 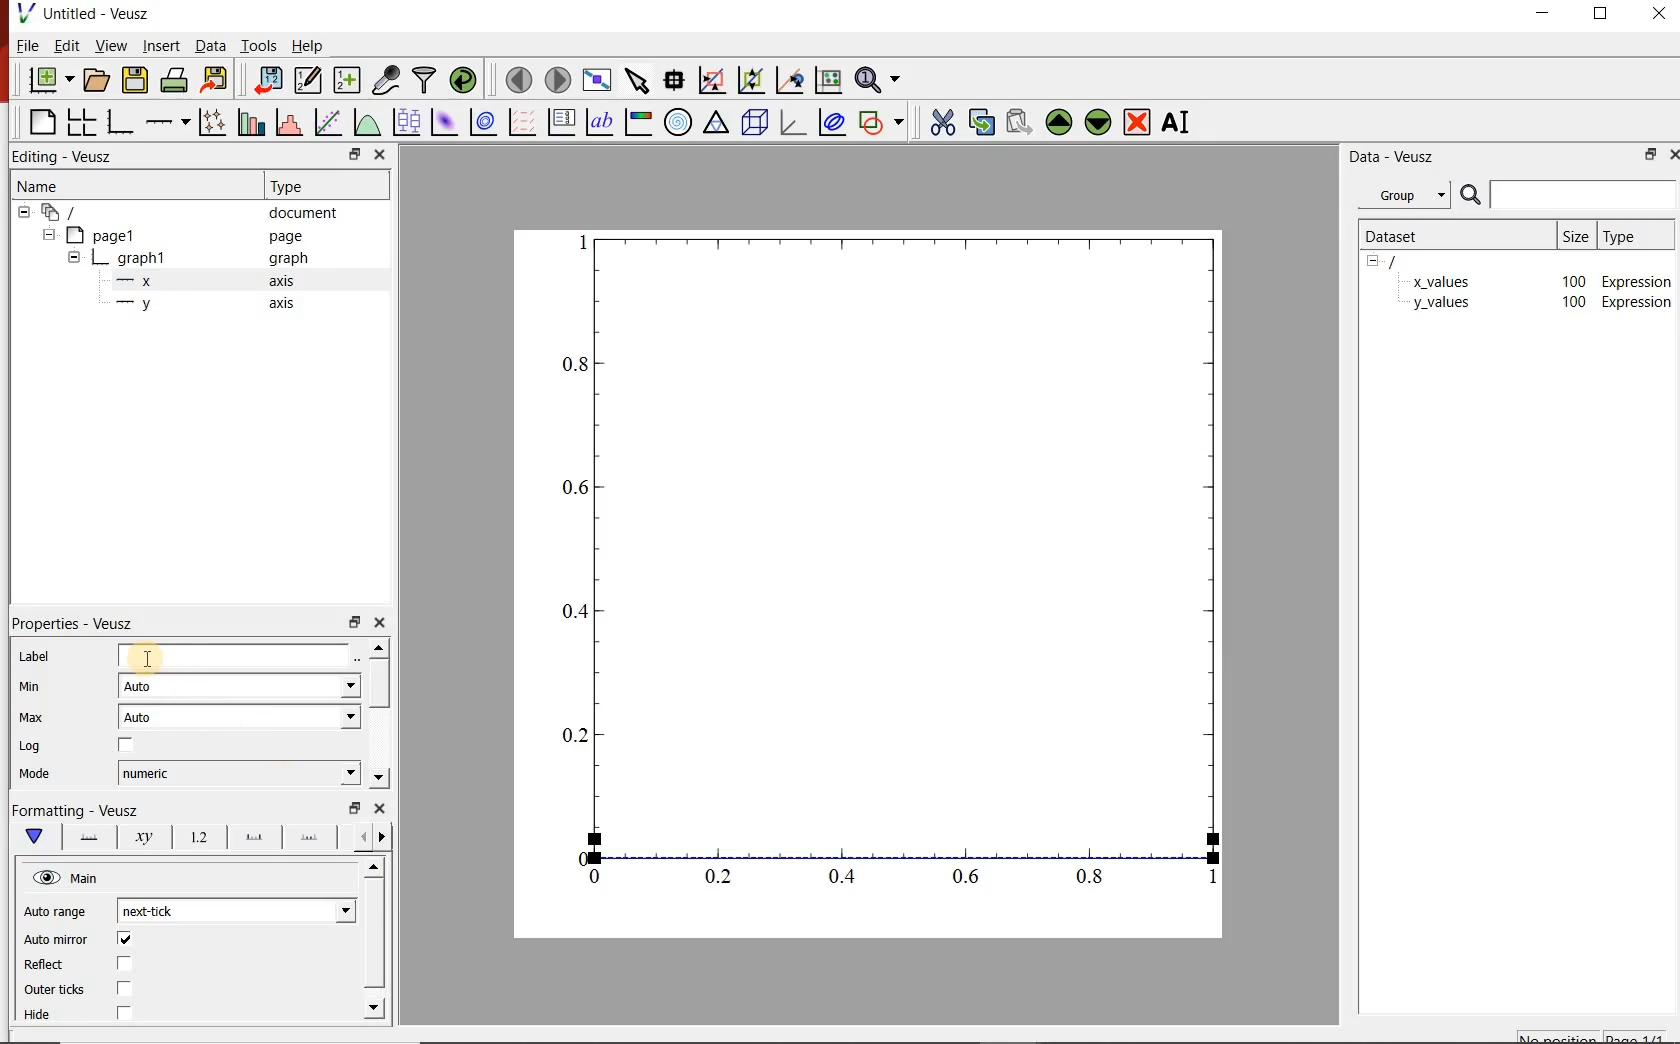 I want to click on print the documents, so click(x=174, y=80).